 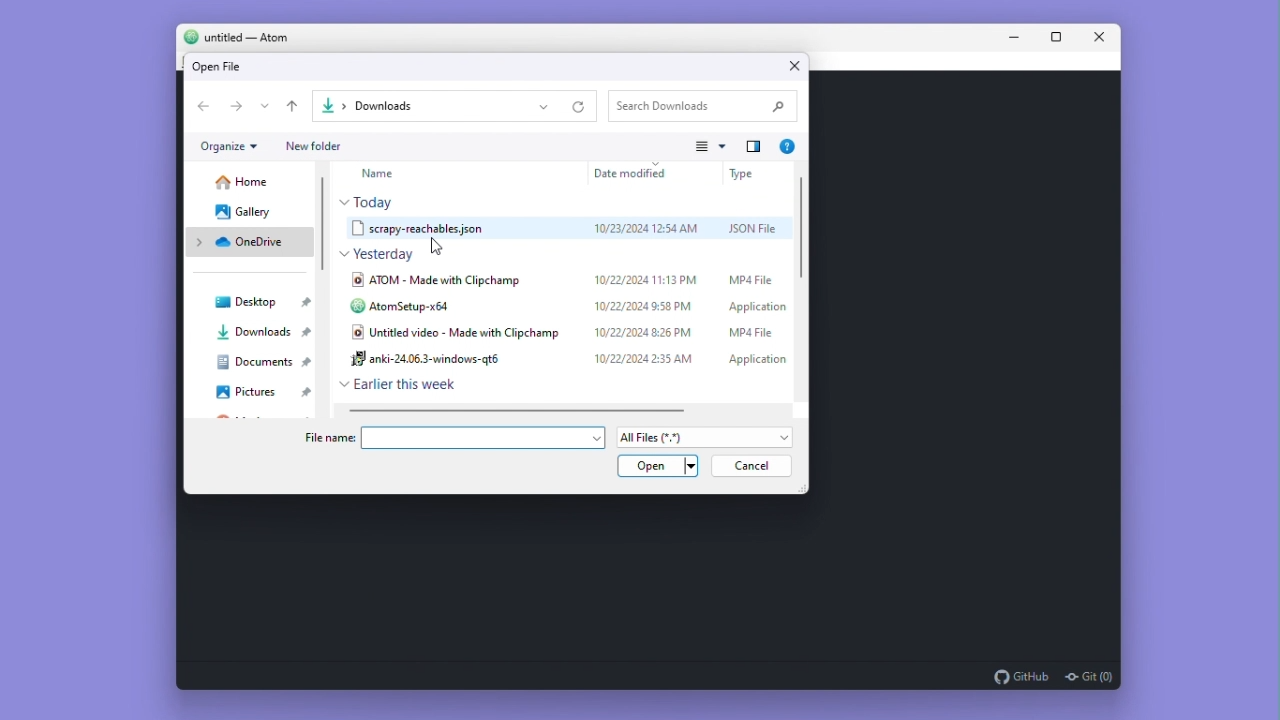 I want to click on anki-24.06.3-windows-qt6 10/22/2024 2:35 AM Application, so click(x=567, y=357).